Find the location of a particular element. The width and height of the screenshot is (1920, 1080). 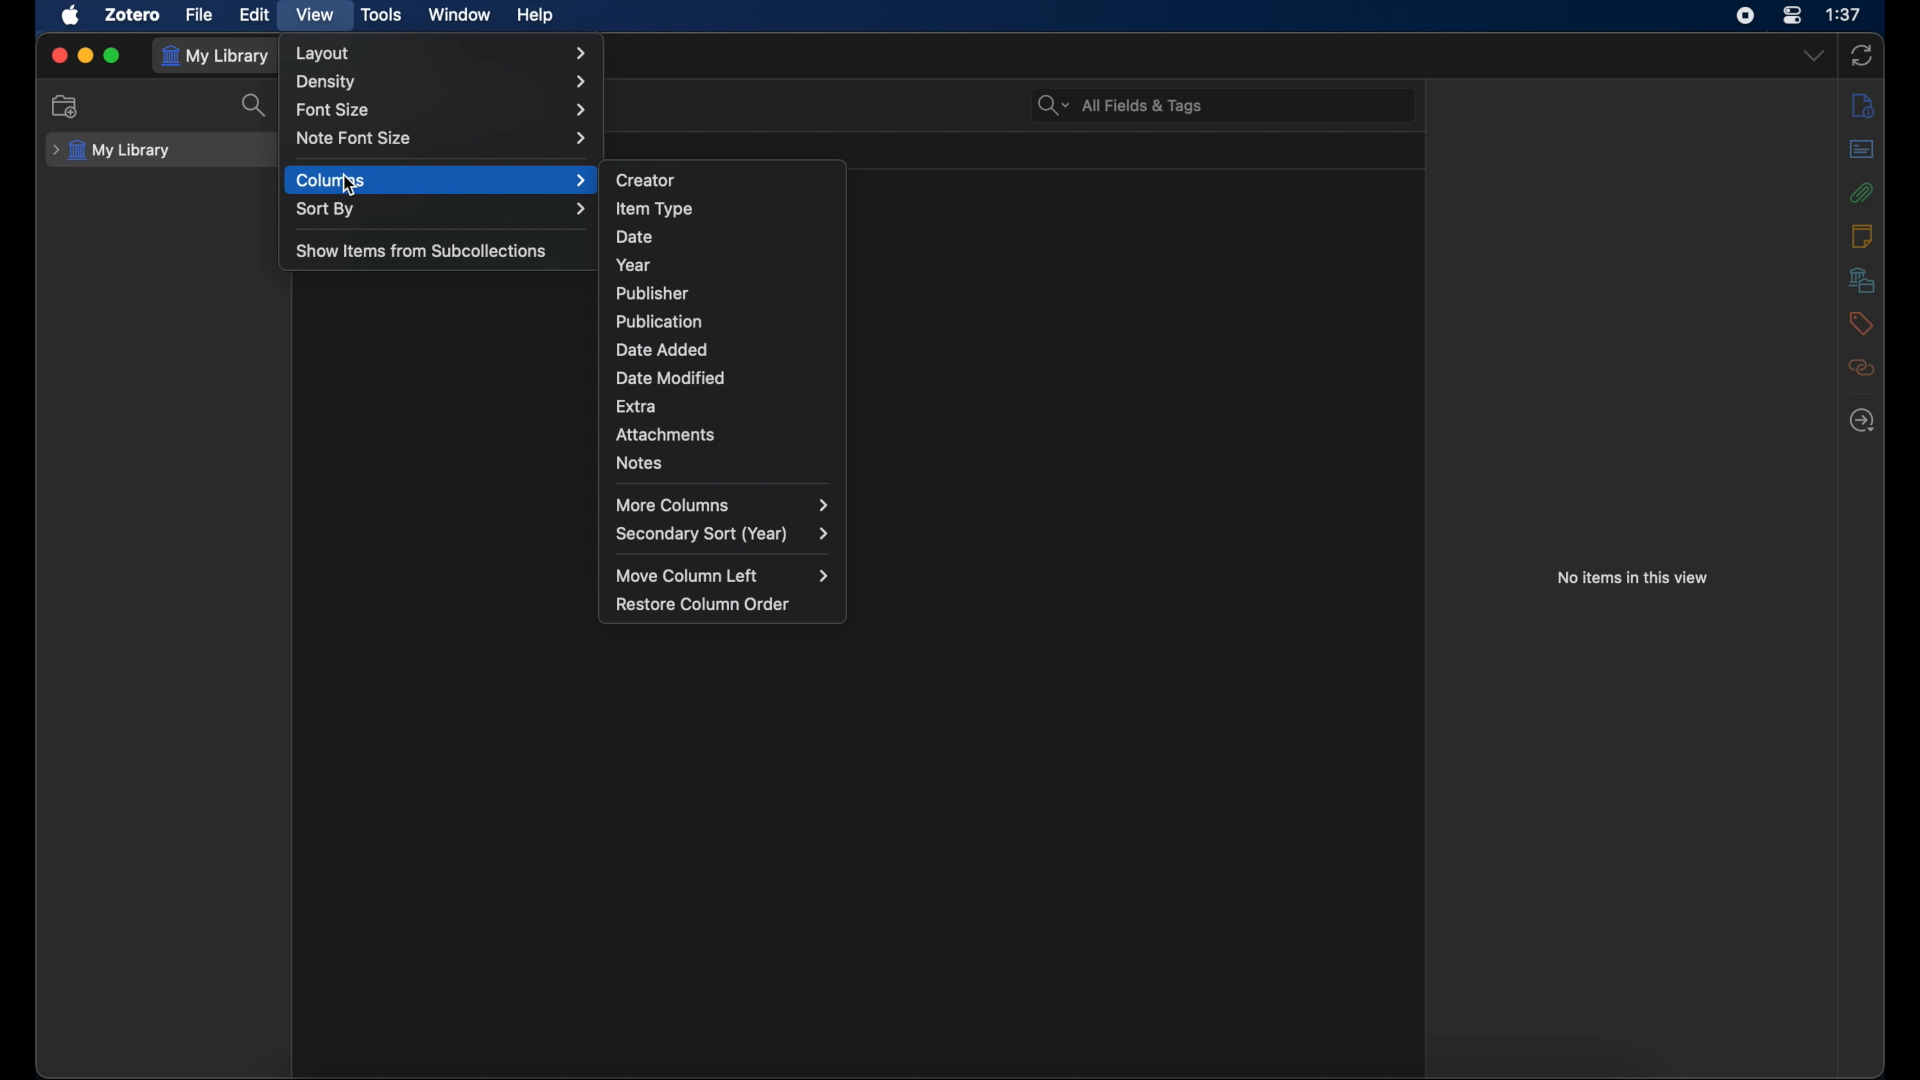

Cursor is located at coordinates (350, 187).